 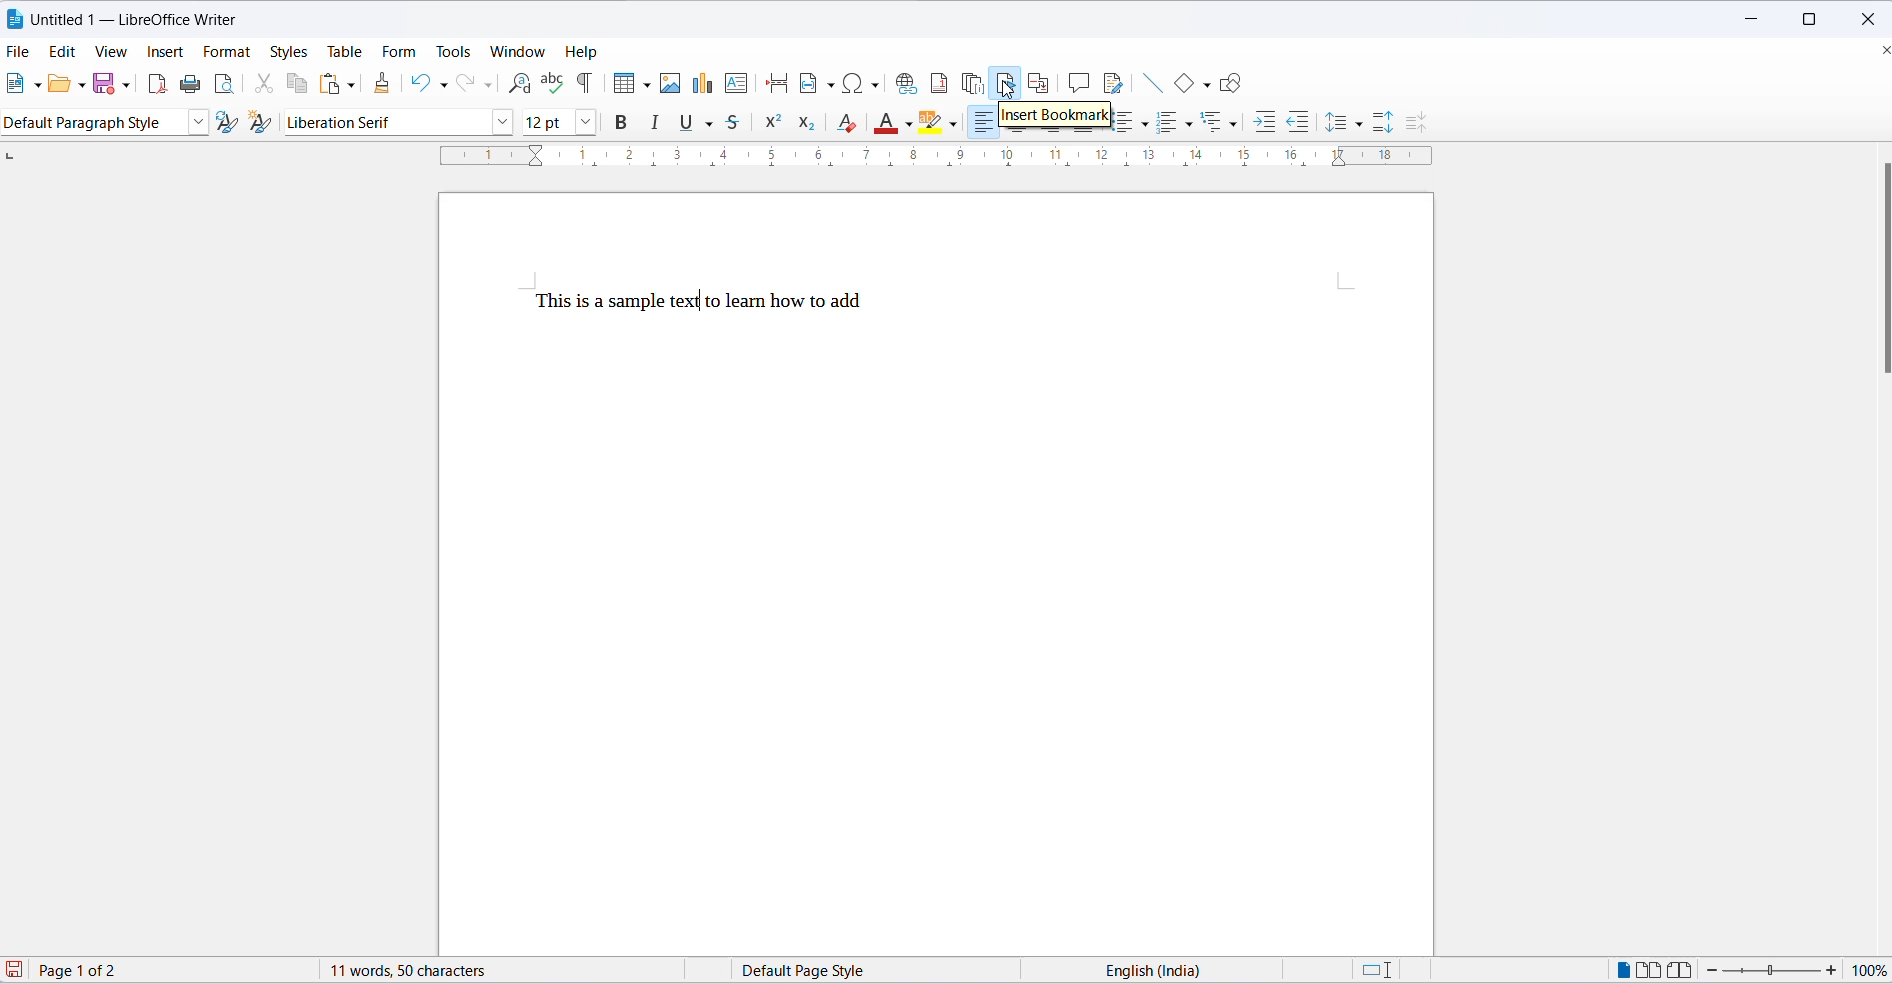 What do you see at coordinates (940, 83) in the screenshot?
I see `insert footnote` at bounding box center [940, 83].